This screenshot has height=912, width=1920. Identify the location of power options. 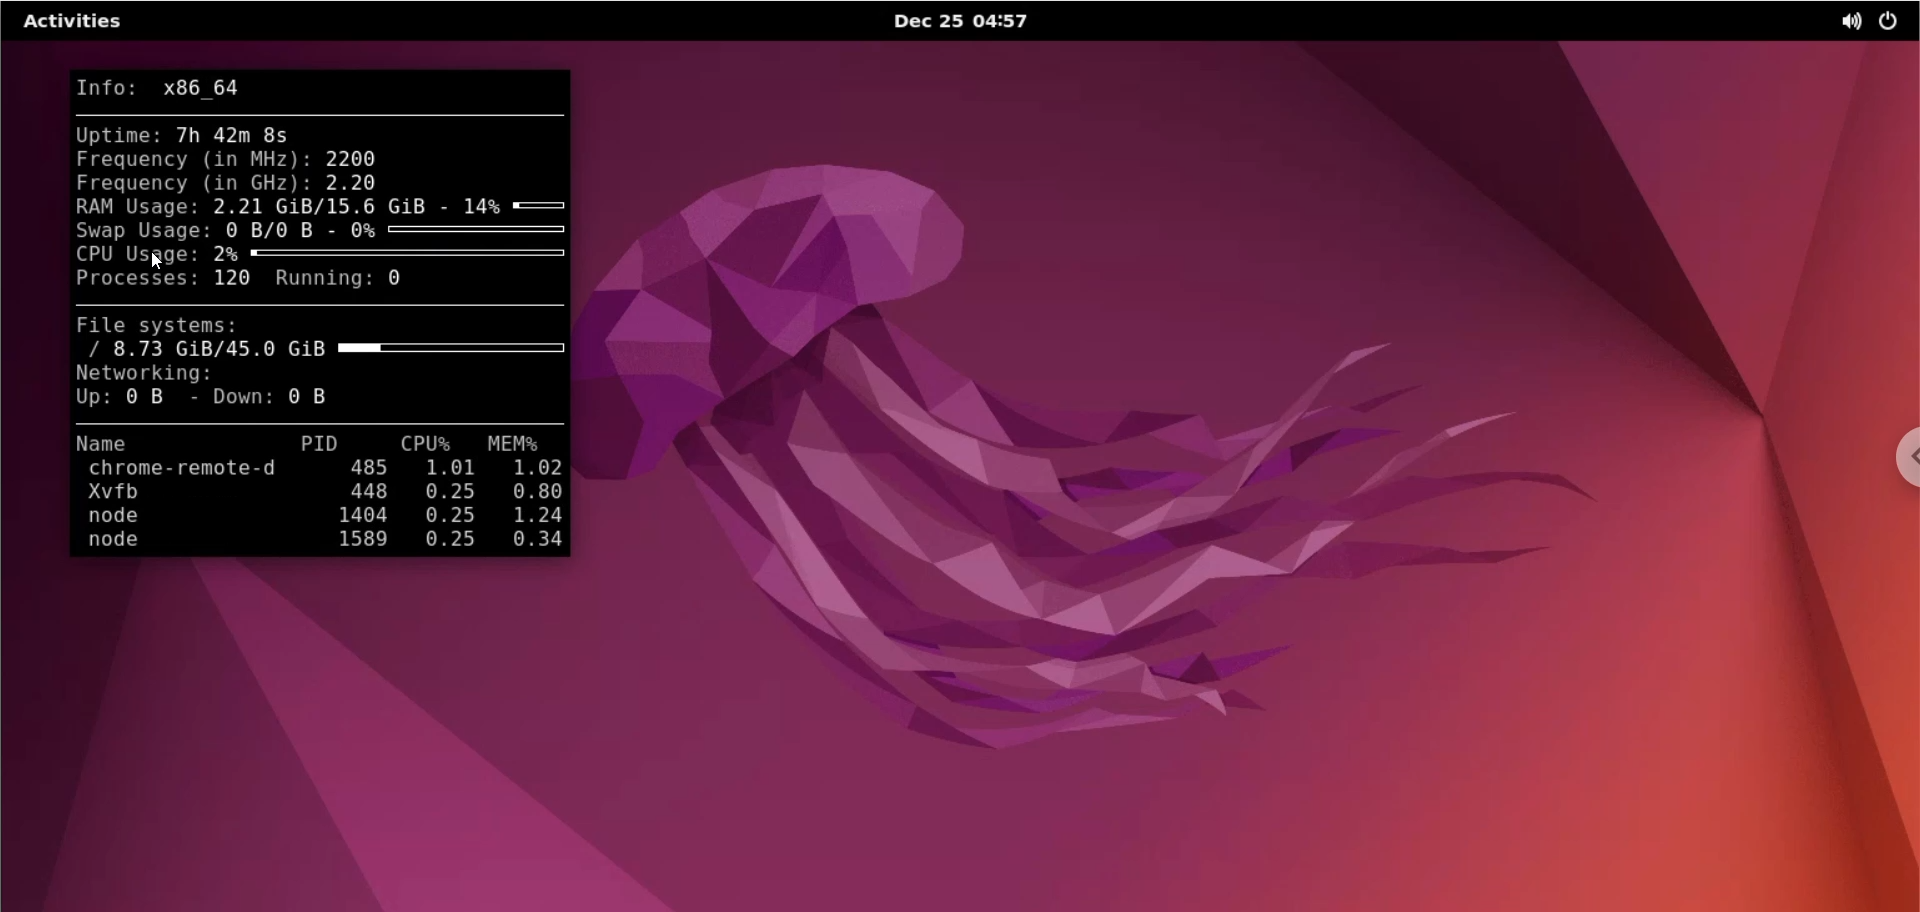
(1895, 23).